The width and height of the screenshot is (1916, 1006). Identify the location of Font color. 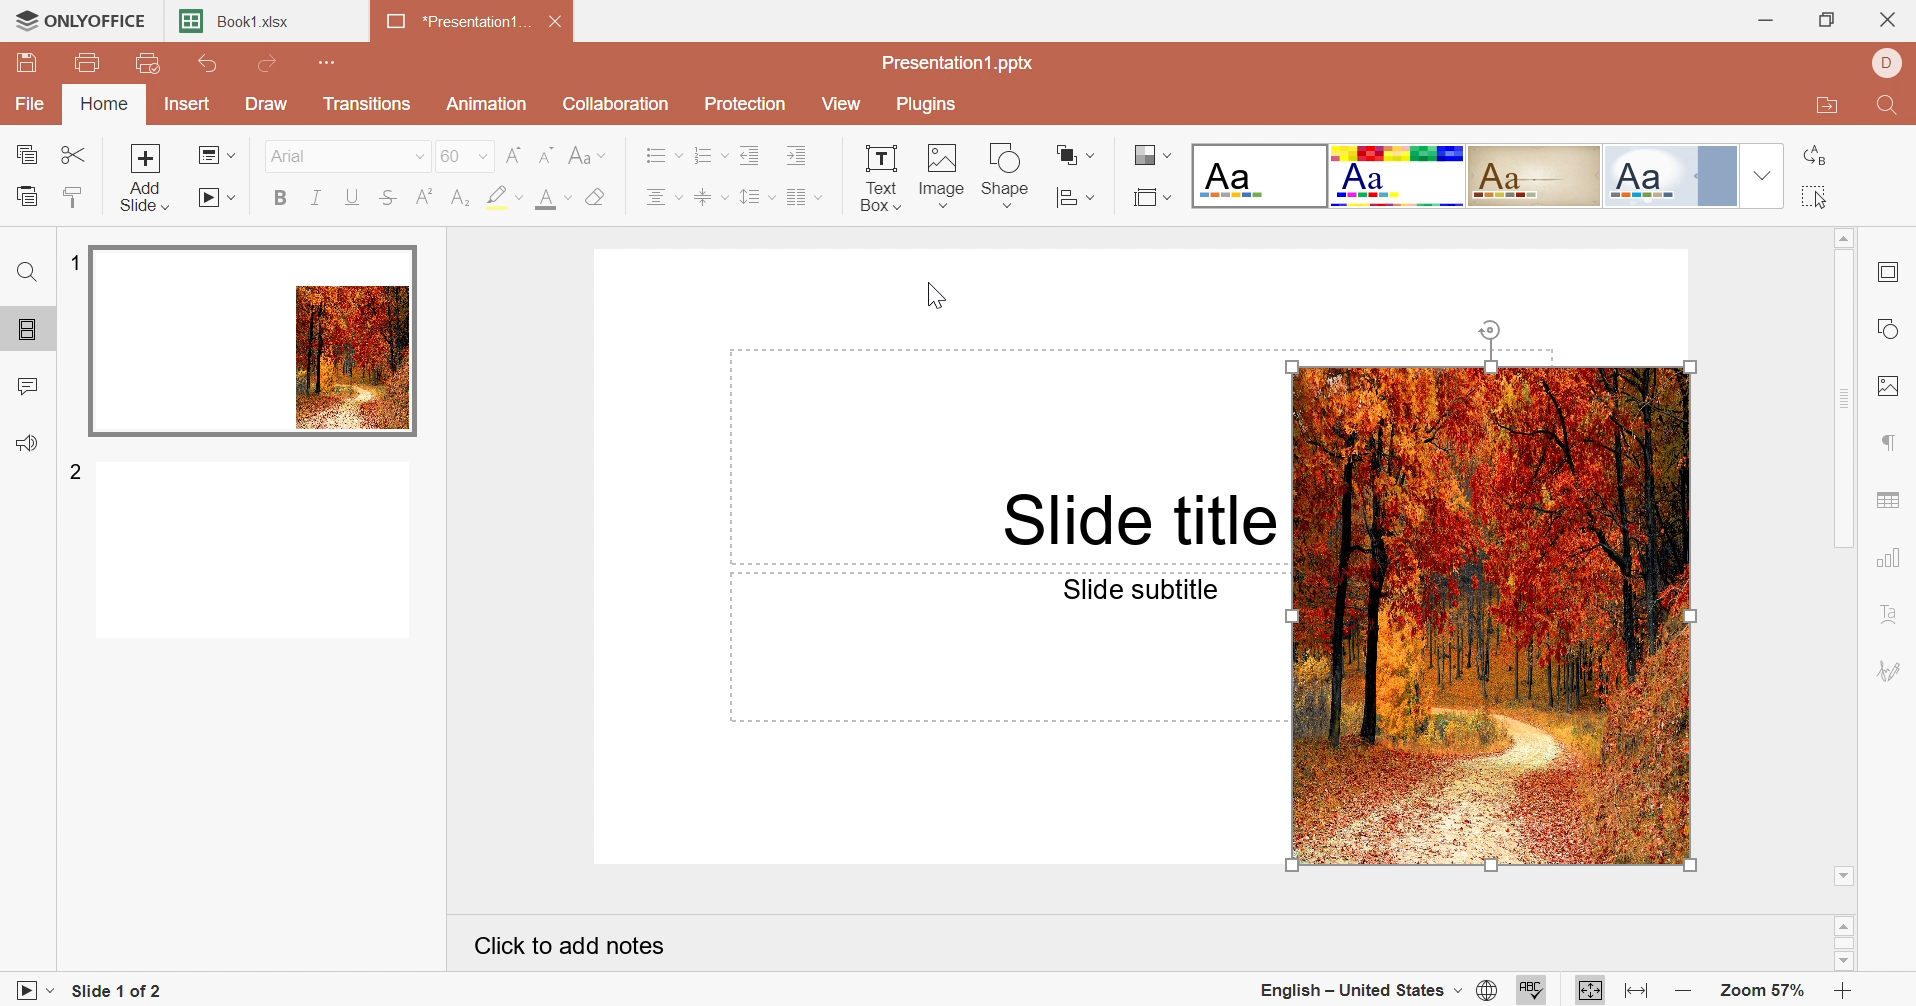
(548, 200).